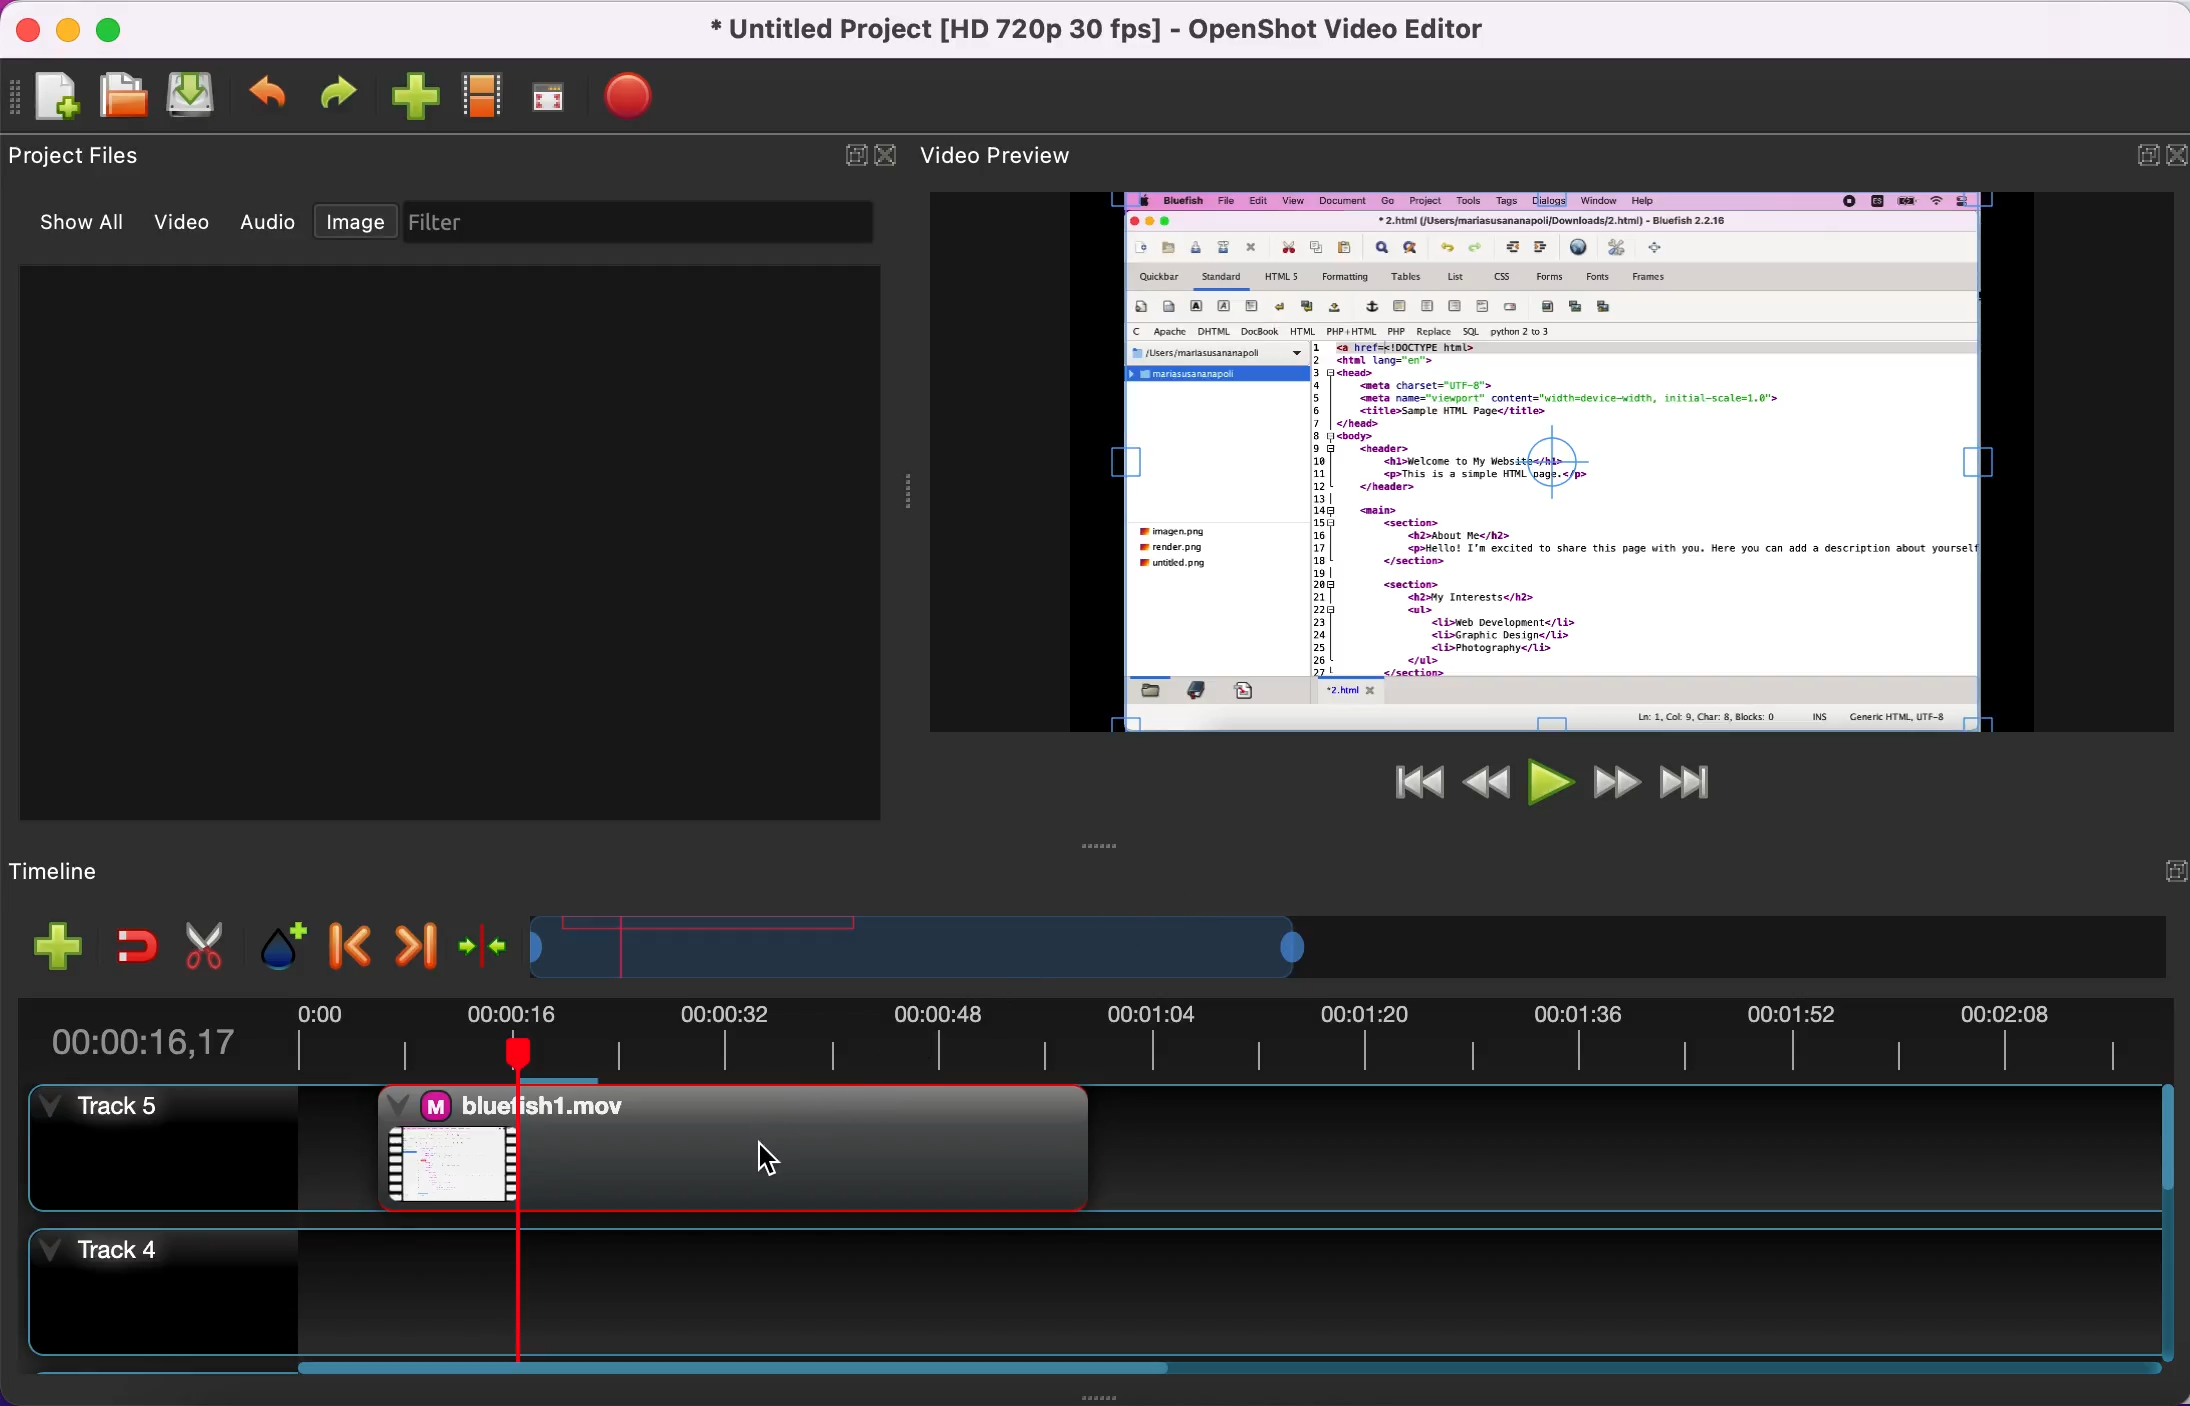 This screenshot has width=2190, height=1406. Describe the element at coordinates (1162, 942) in the screenshot. I see `timeline` at that location.